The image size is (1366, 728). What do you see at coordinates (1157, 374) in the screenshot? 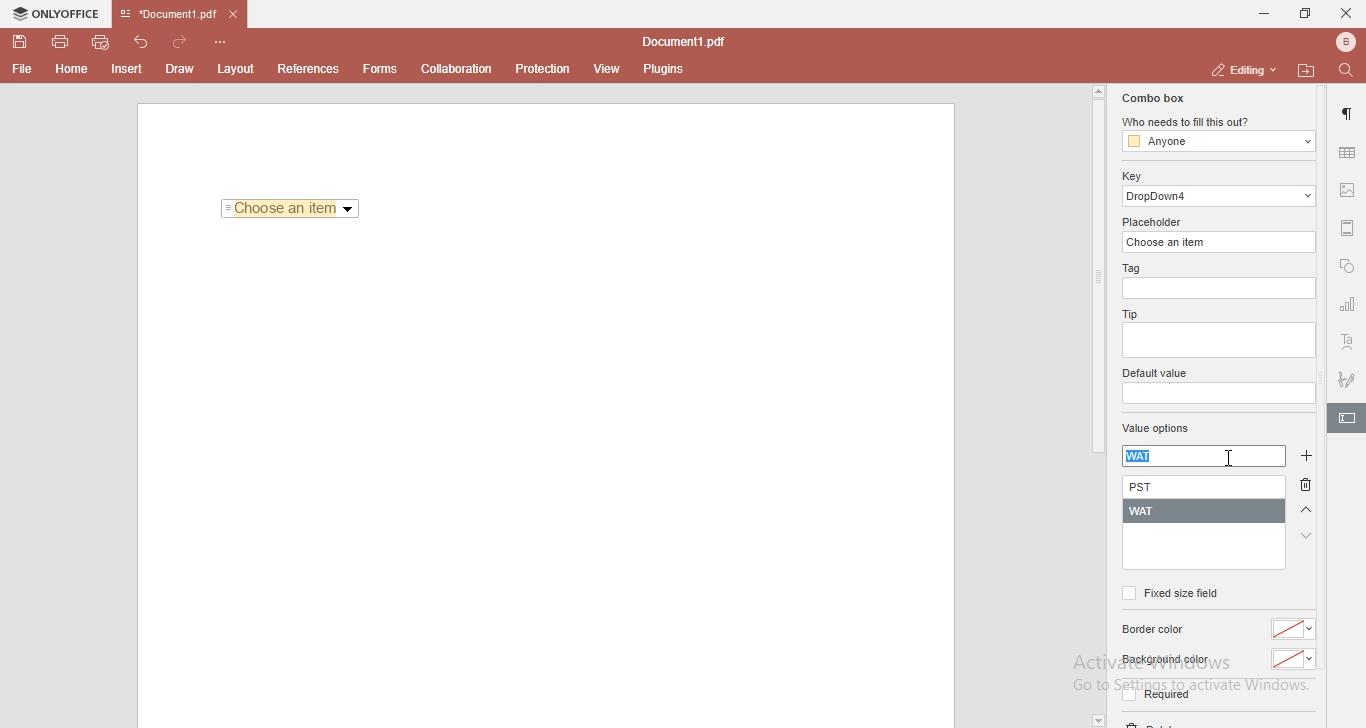
I see `default value` at bounding box center [1157, 374].